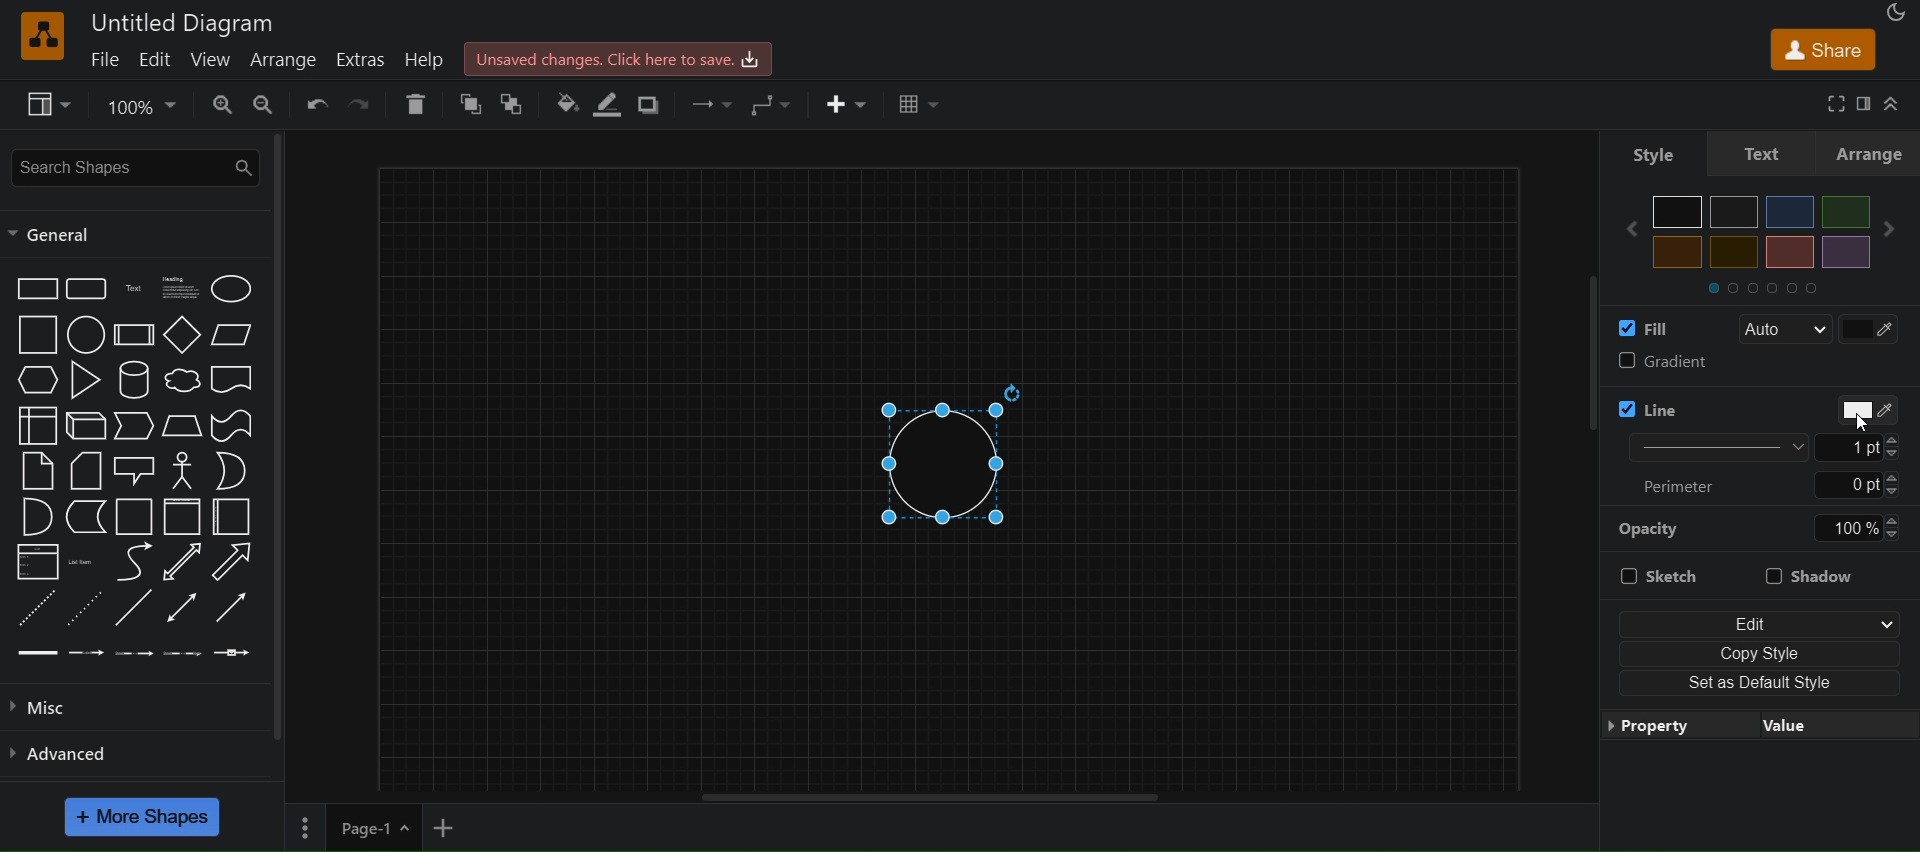 This screenshot has width=1920, height=852. I want to click on arrow, so click(232, 562).